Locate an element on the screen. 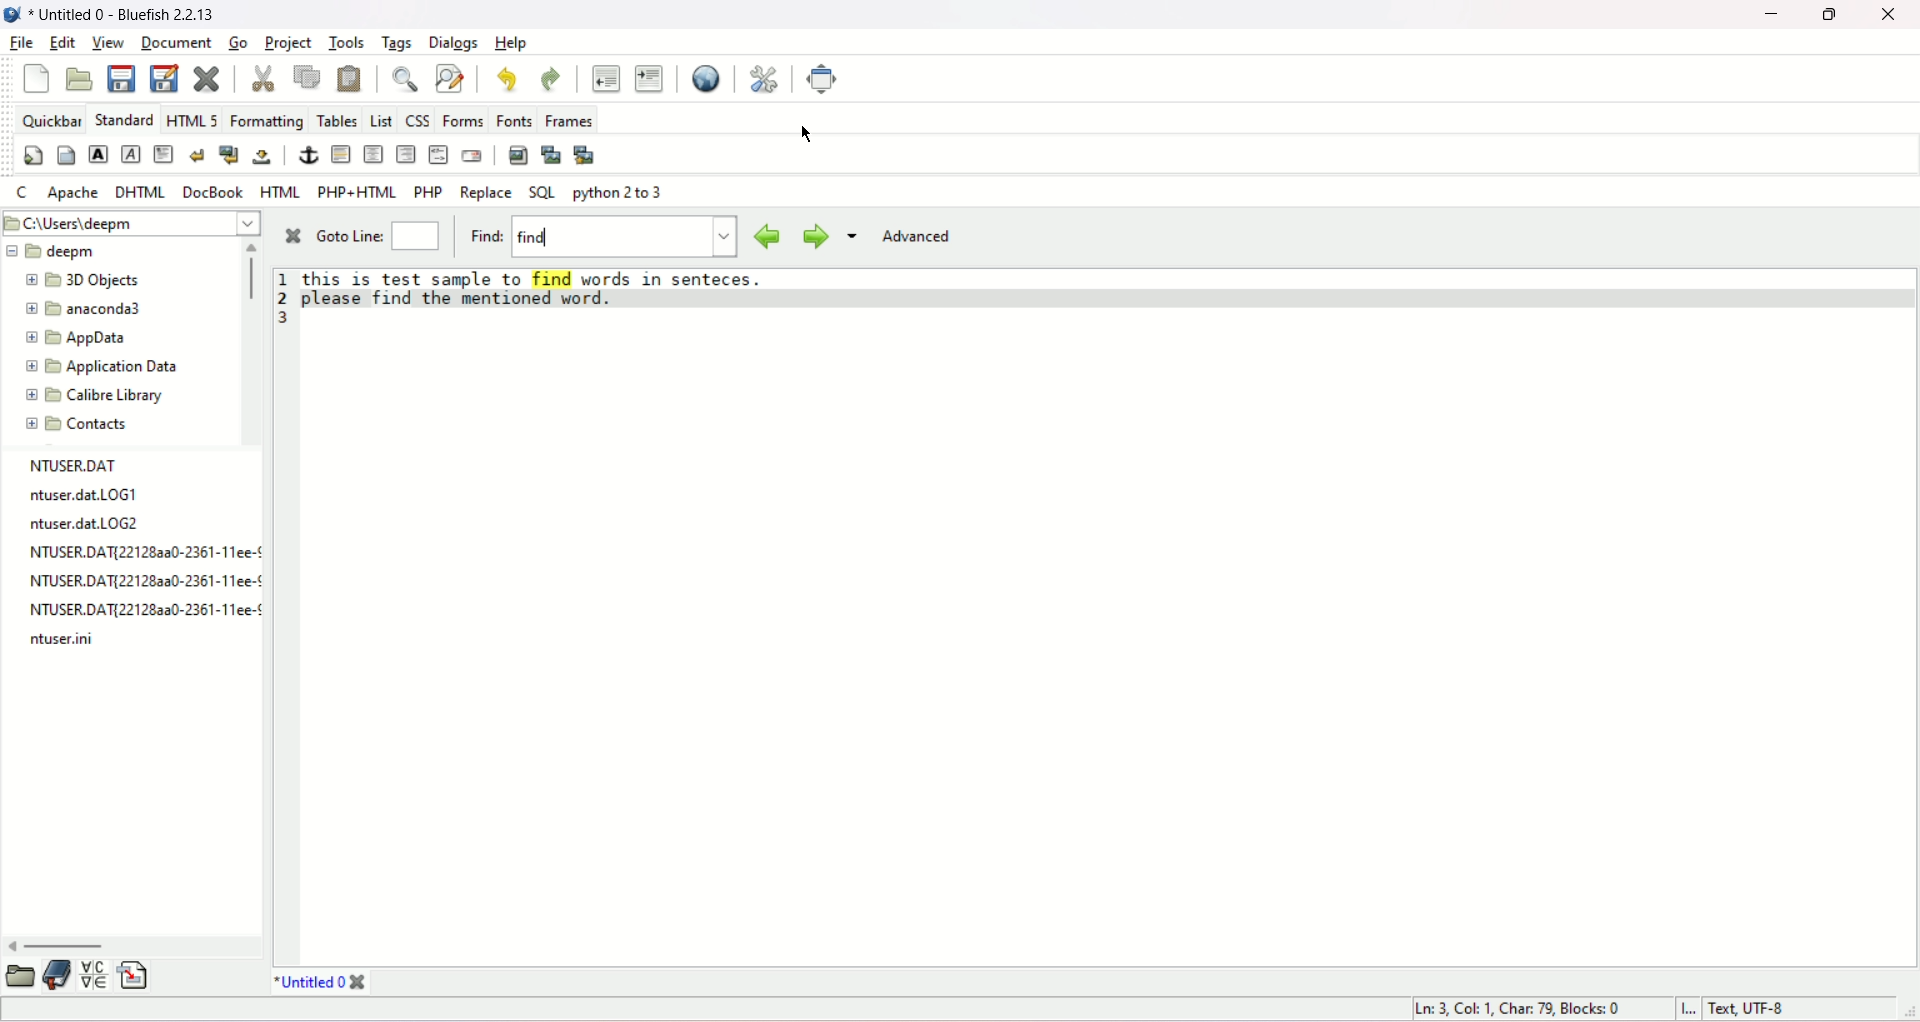 Image resolution: width=1920 pixels, height=1022 pixels. edit is located at coordinates (63, 42).